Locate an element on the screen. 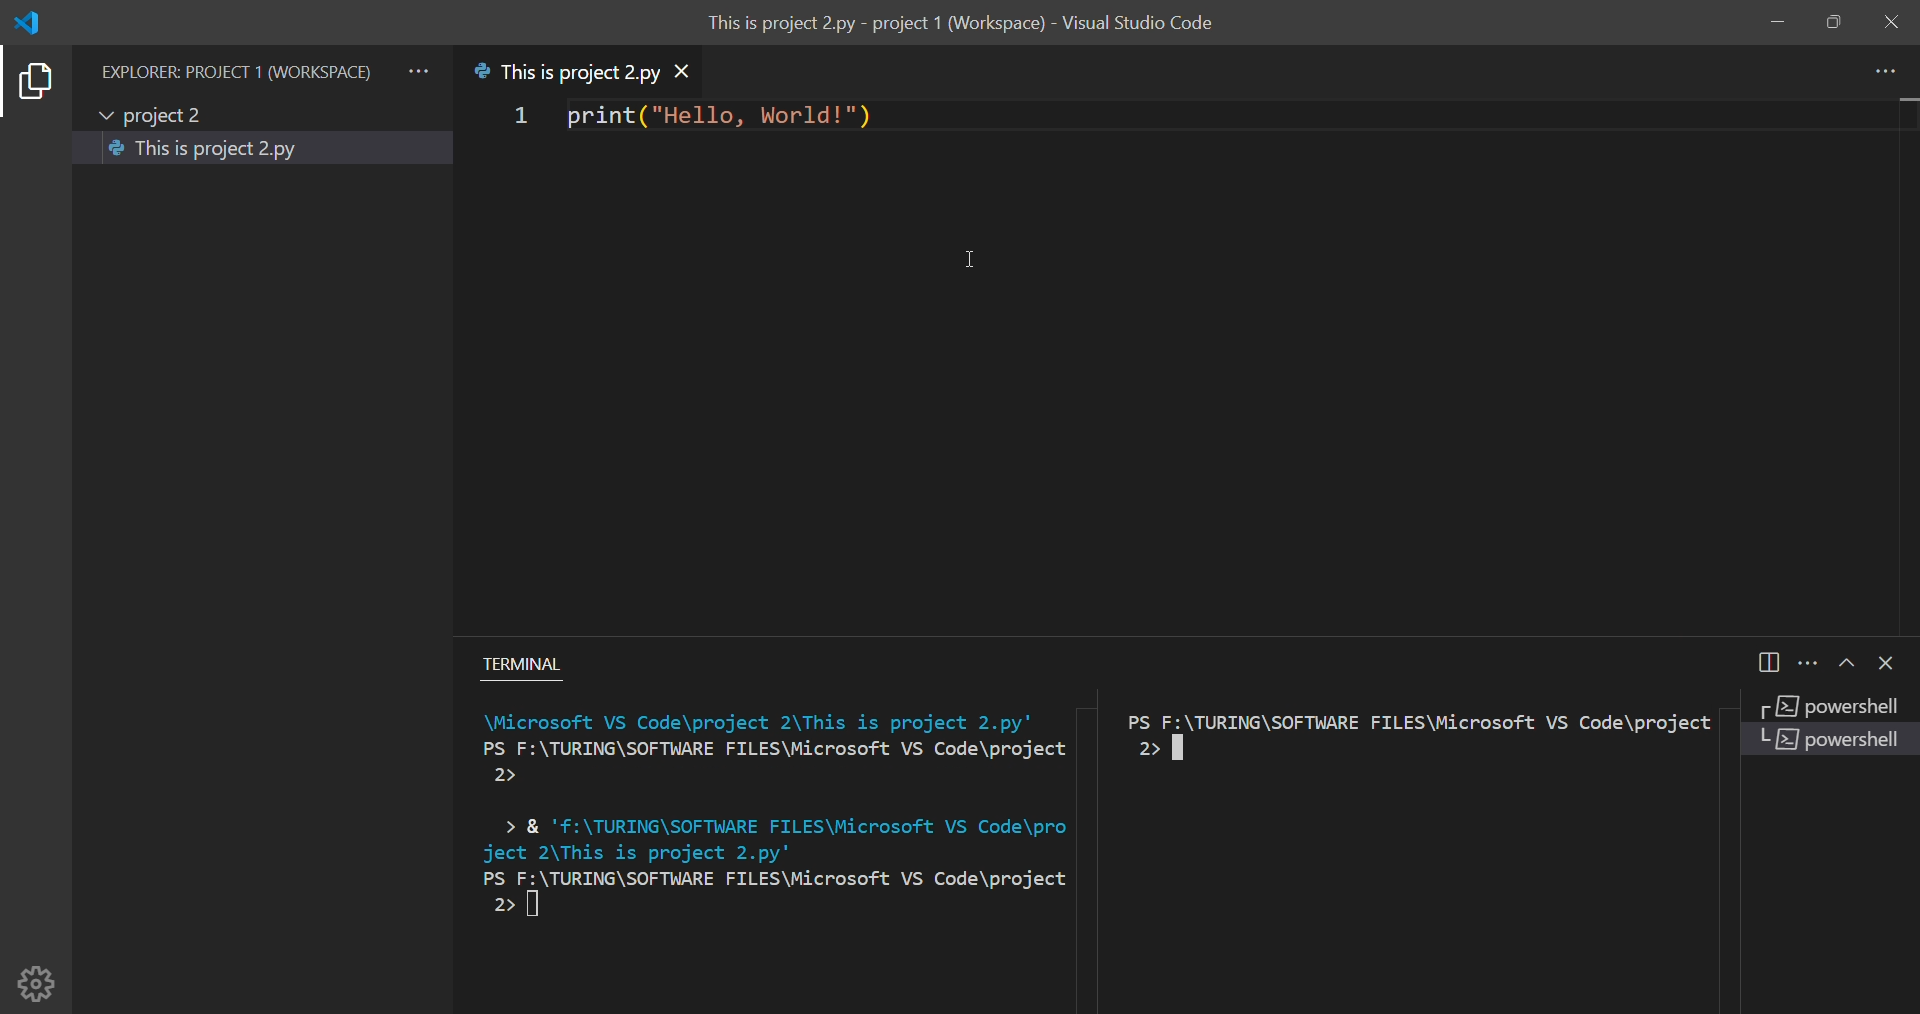 The height and width of the screenshot is (1014, 1920). project 2 is located at coordinates (158, 112).